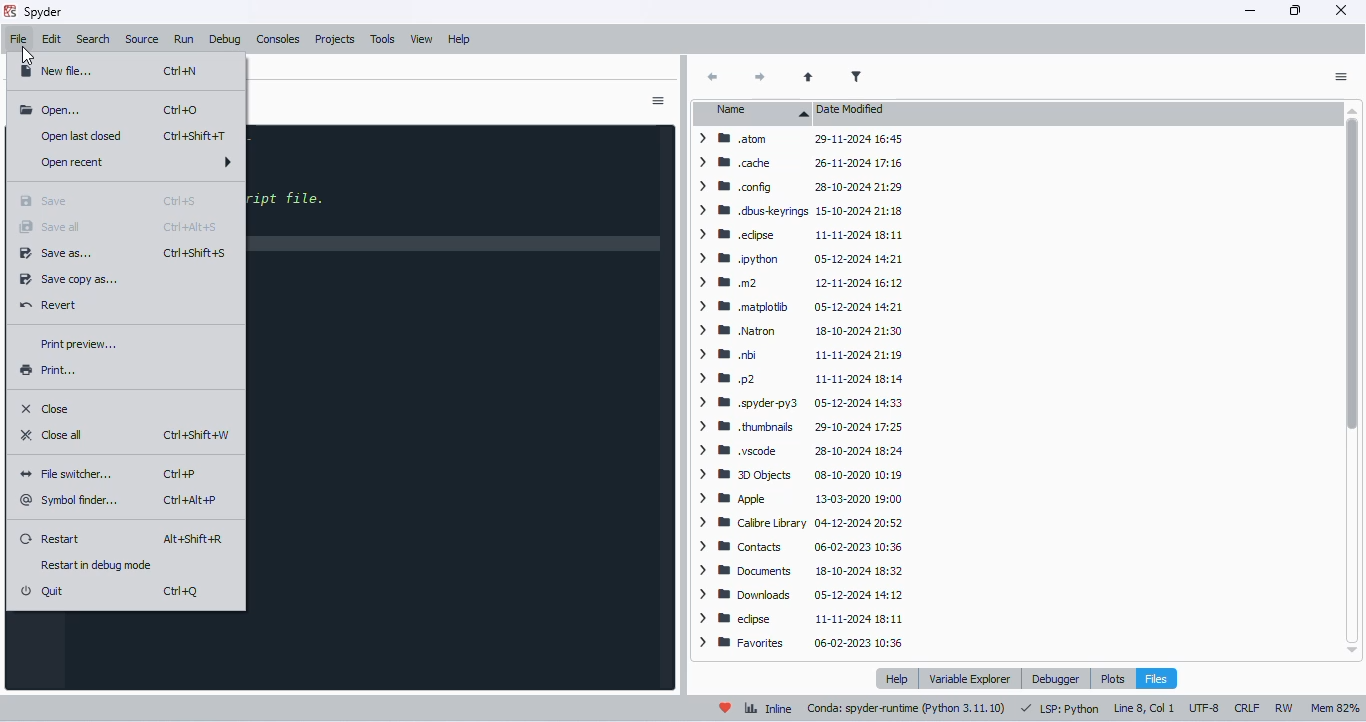 The width and height of the screenshot is (1366, 722). I want to click on vertical scroll bar, so click(1349, 379).